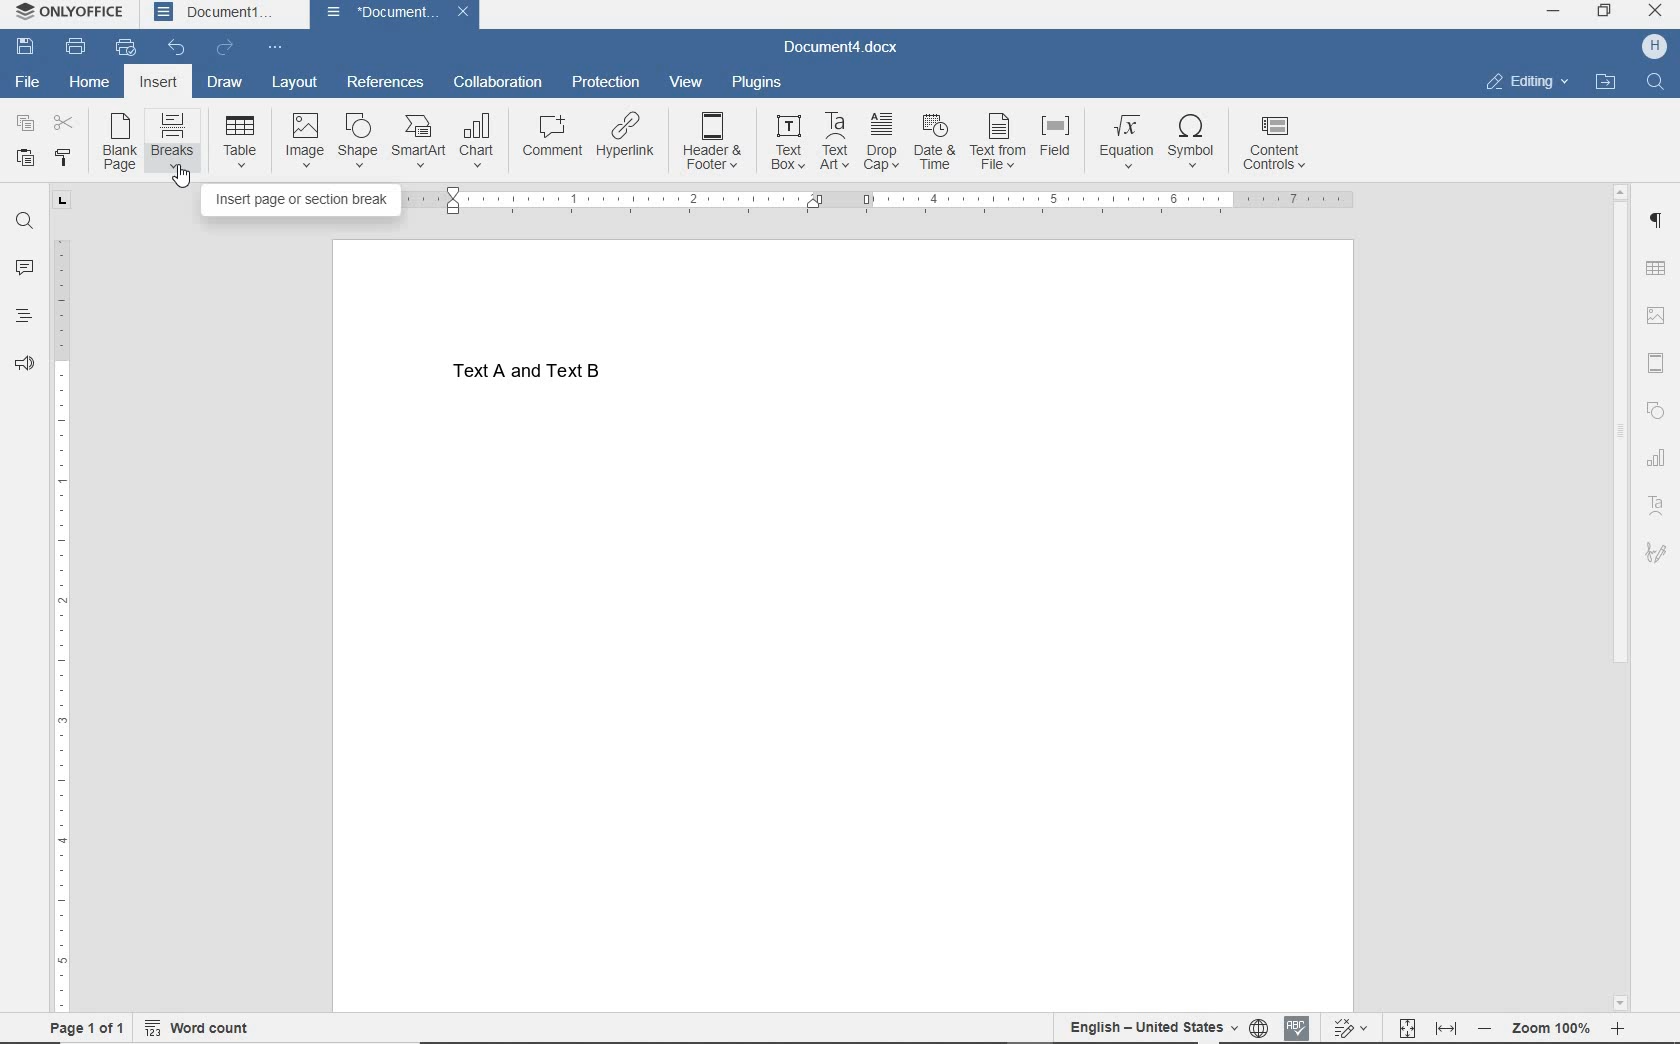  I want to click on DROP CAP, so click(883, 144).